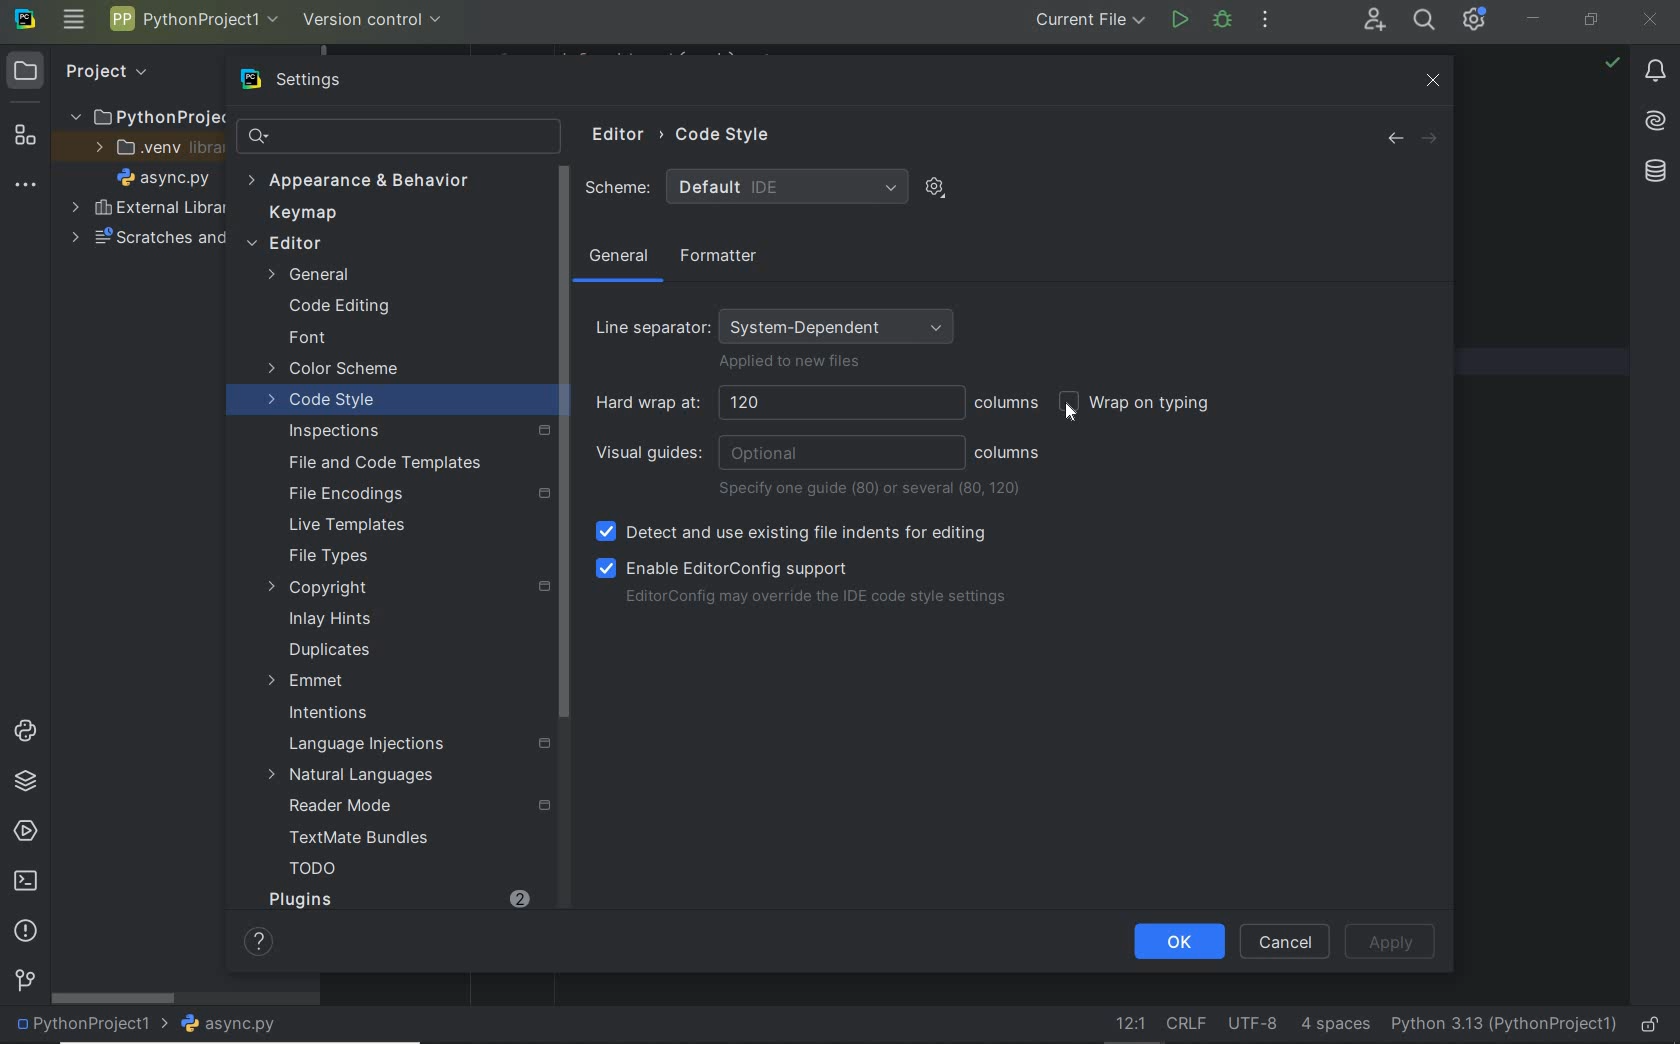 The image size is (1680, 1044). What do you see at coordinates (1266, 22) in the screenshot?
I see `more actions` at bounding box center [1266, 22].